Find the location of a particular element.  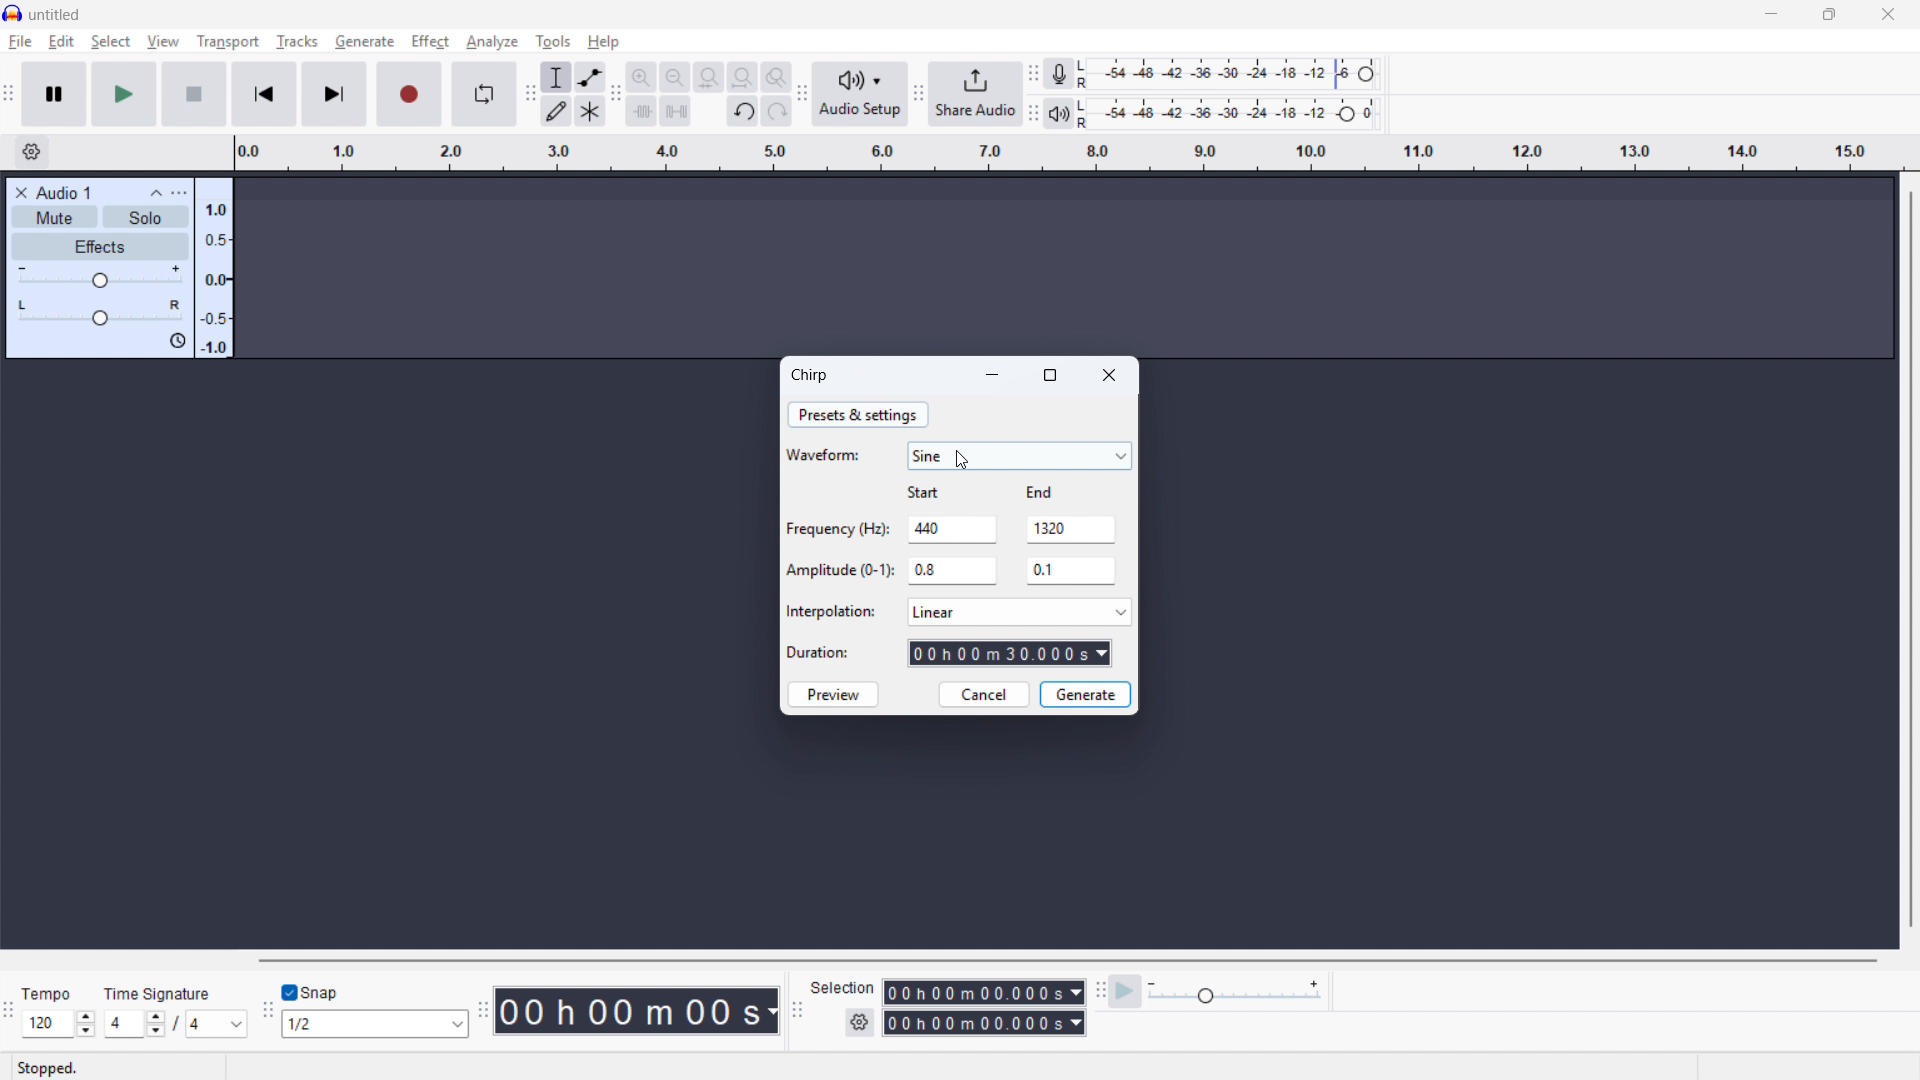

Status: stopped is located at coordinates (51, 1067).